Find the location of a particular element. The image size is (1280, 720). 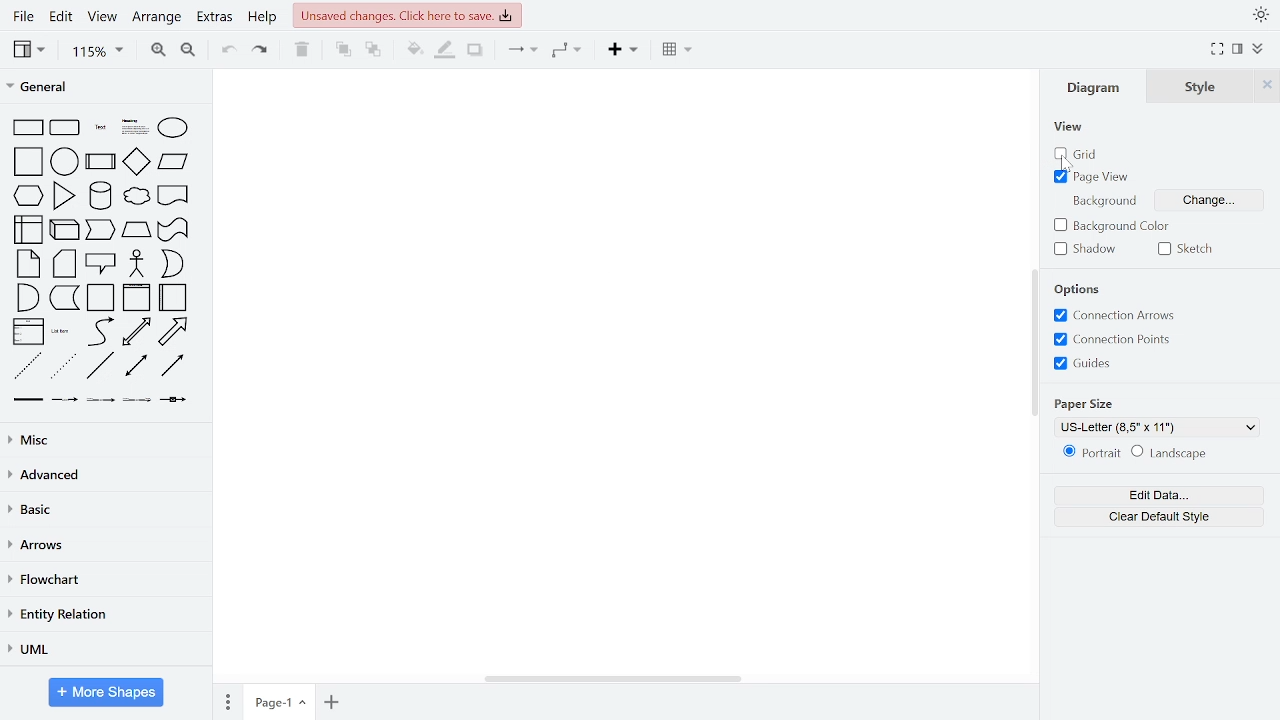

insert is located at coordinates (623, 51).